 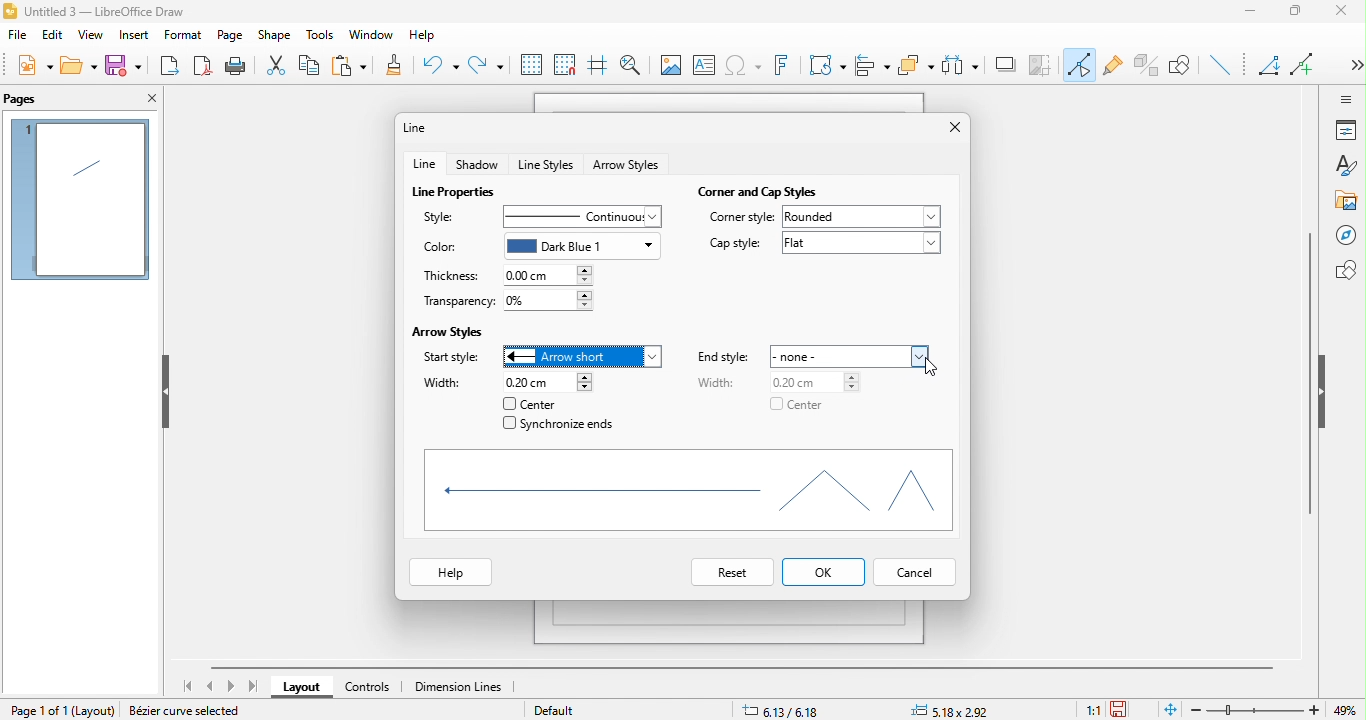 I want to click on gluepoint function, so click(x=1114, y=67).